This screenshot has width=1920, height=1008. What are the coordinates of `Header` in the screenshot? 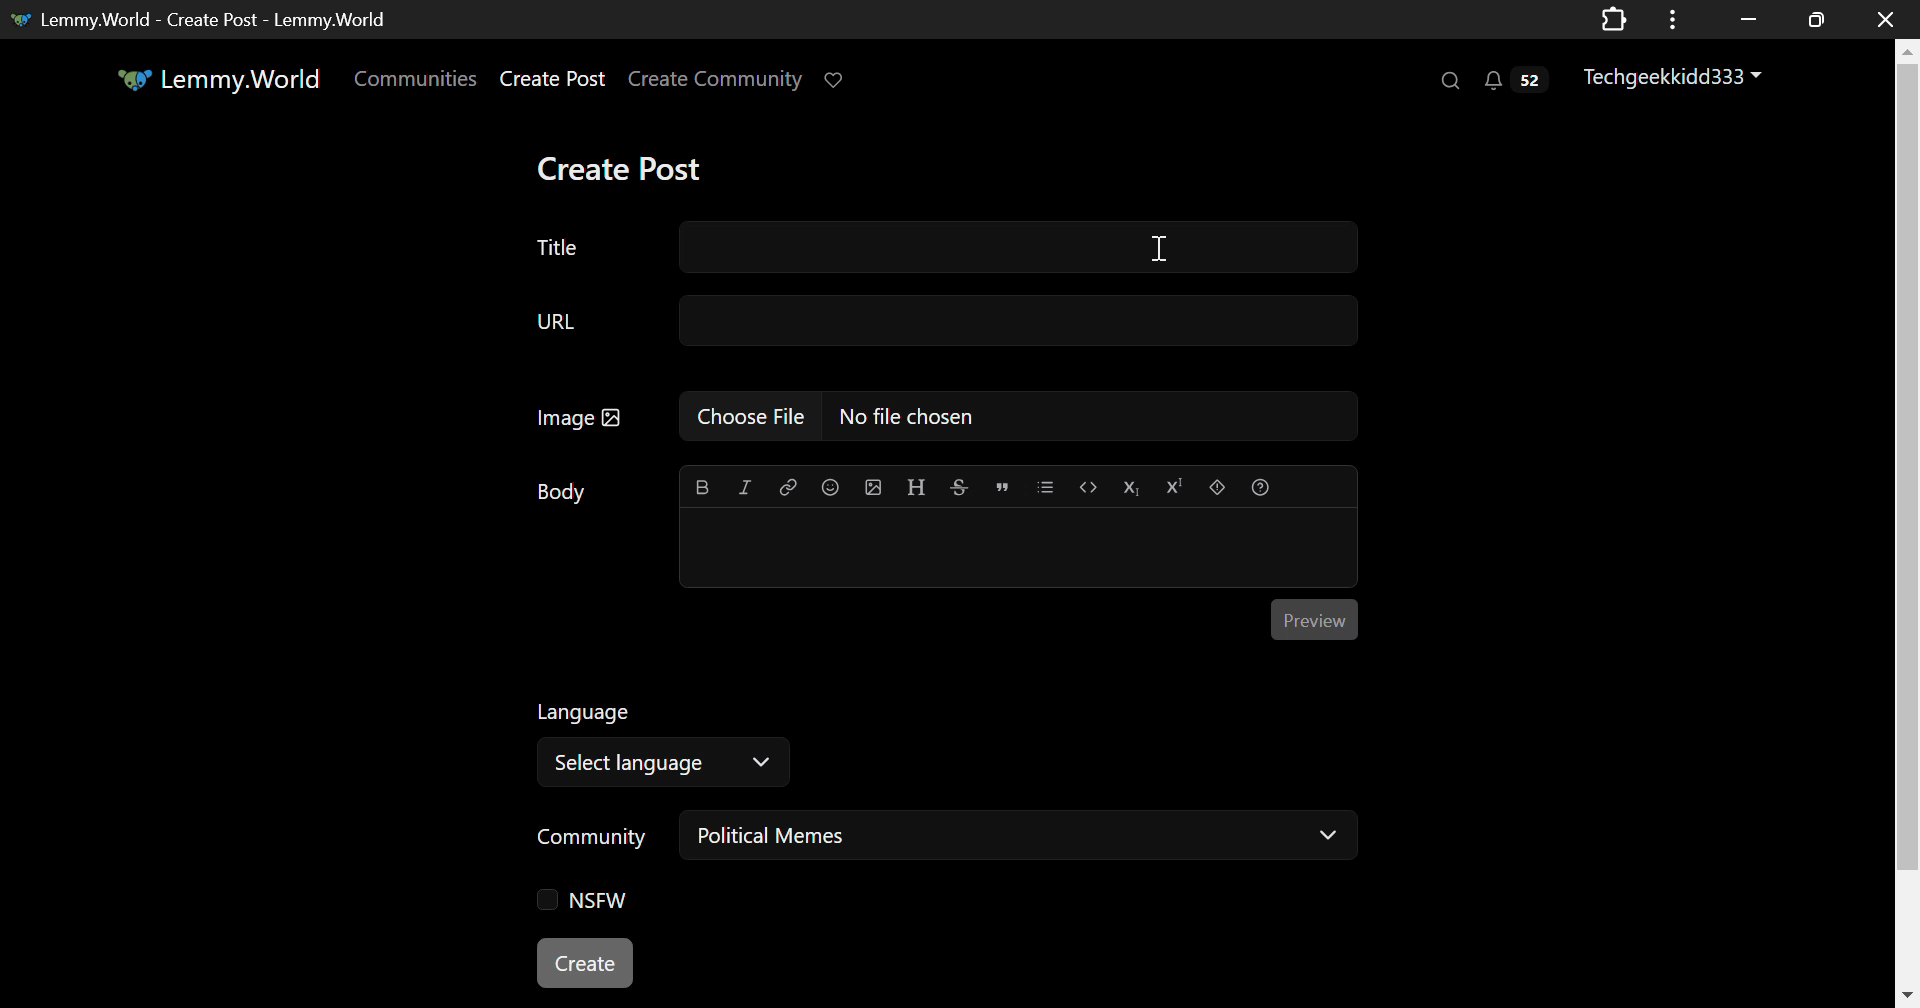 It's located at (917, 487).